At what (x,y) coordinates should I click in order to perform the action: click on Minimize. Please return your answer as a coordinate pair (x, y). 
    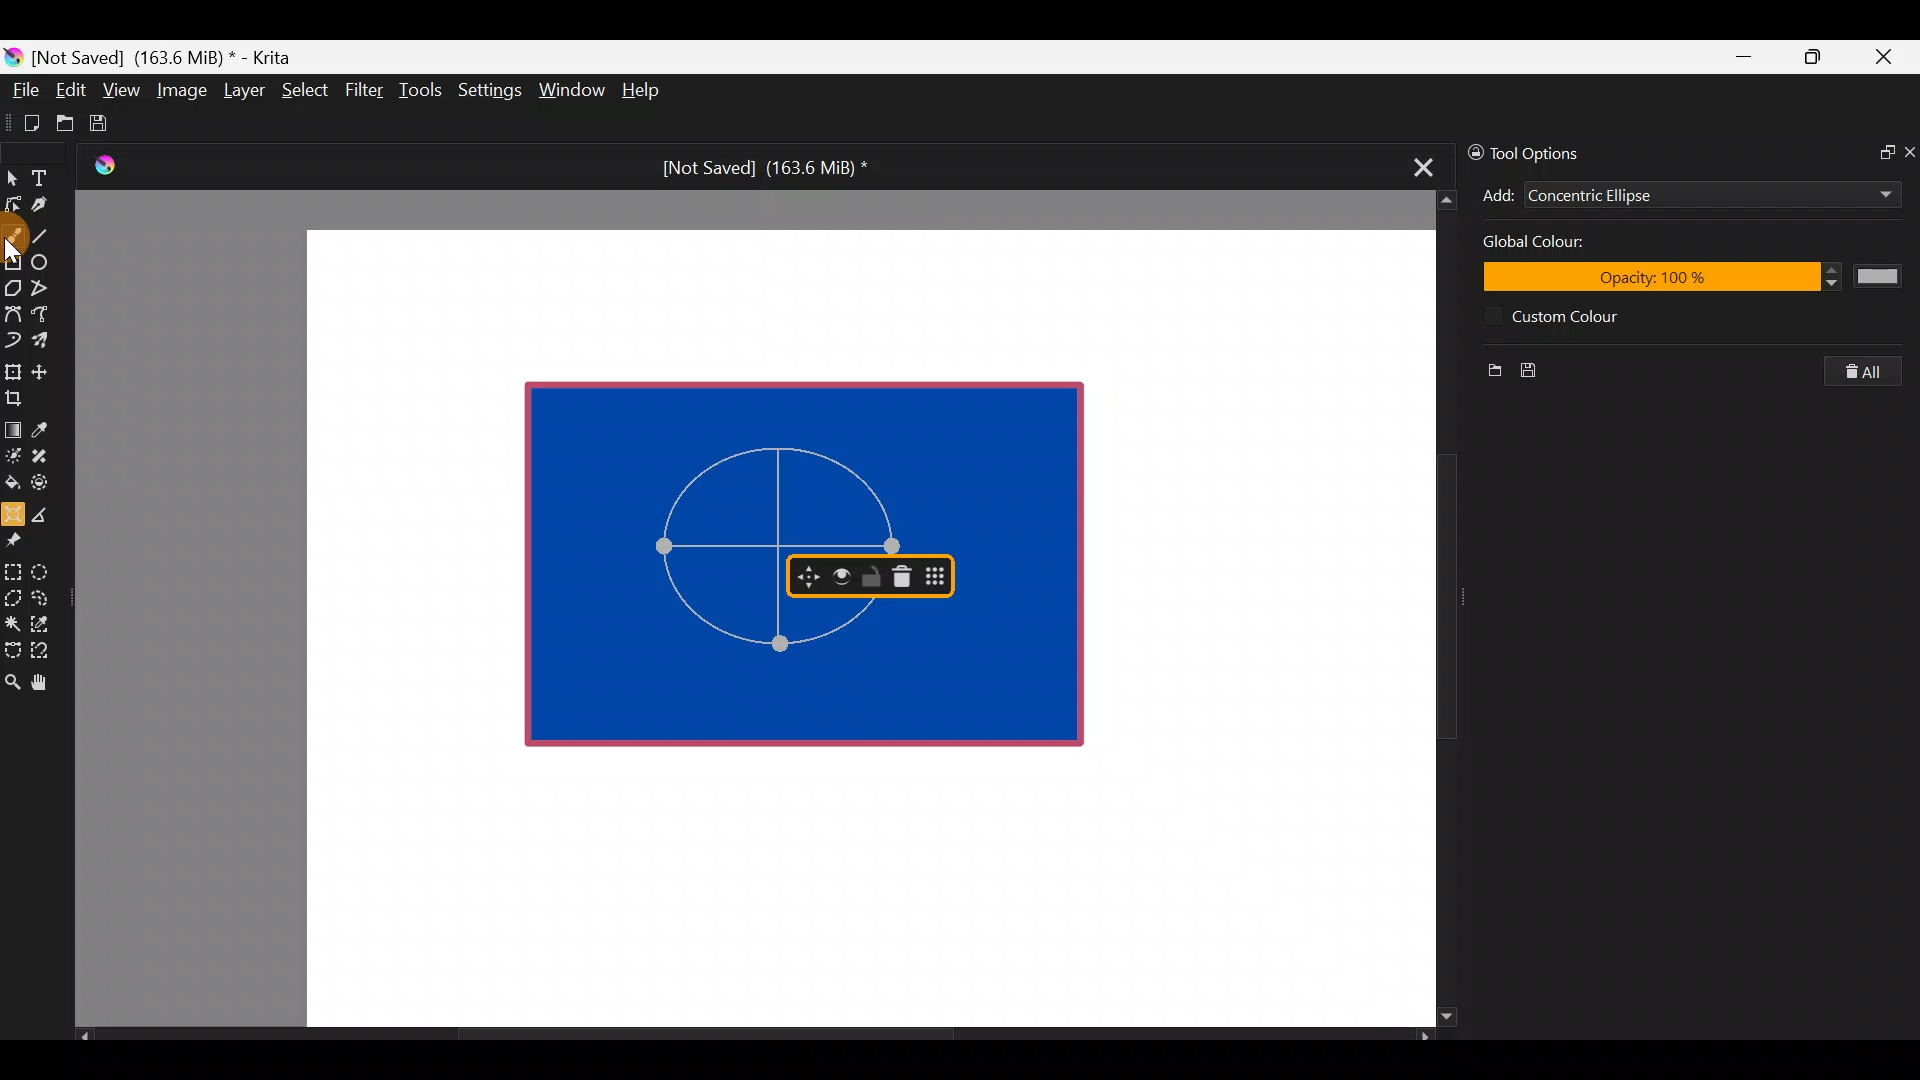
    Looking at the image, I should click on (1745, 57).